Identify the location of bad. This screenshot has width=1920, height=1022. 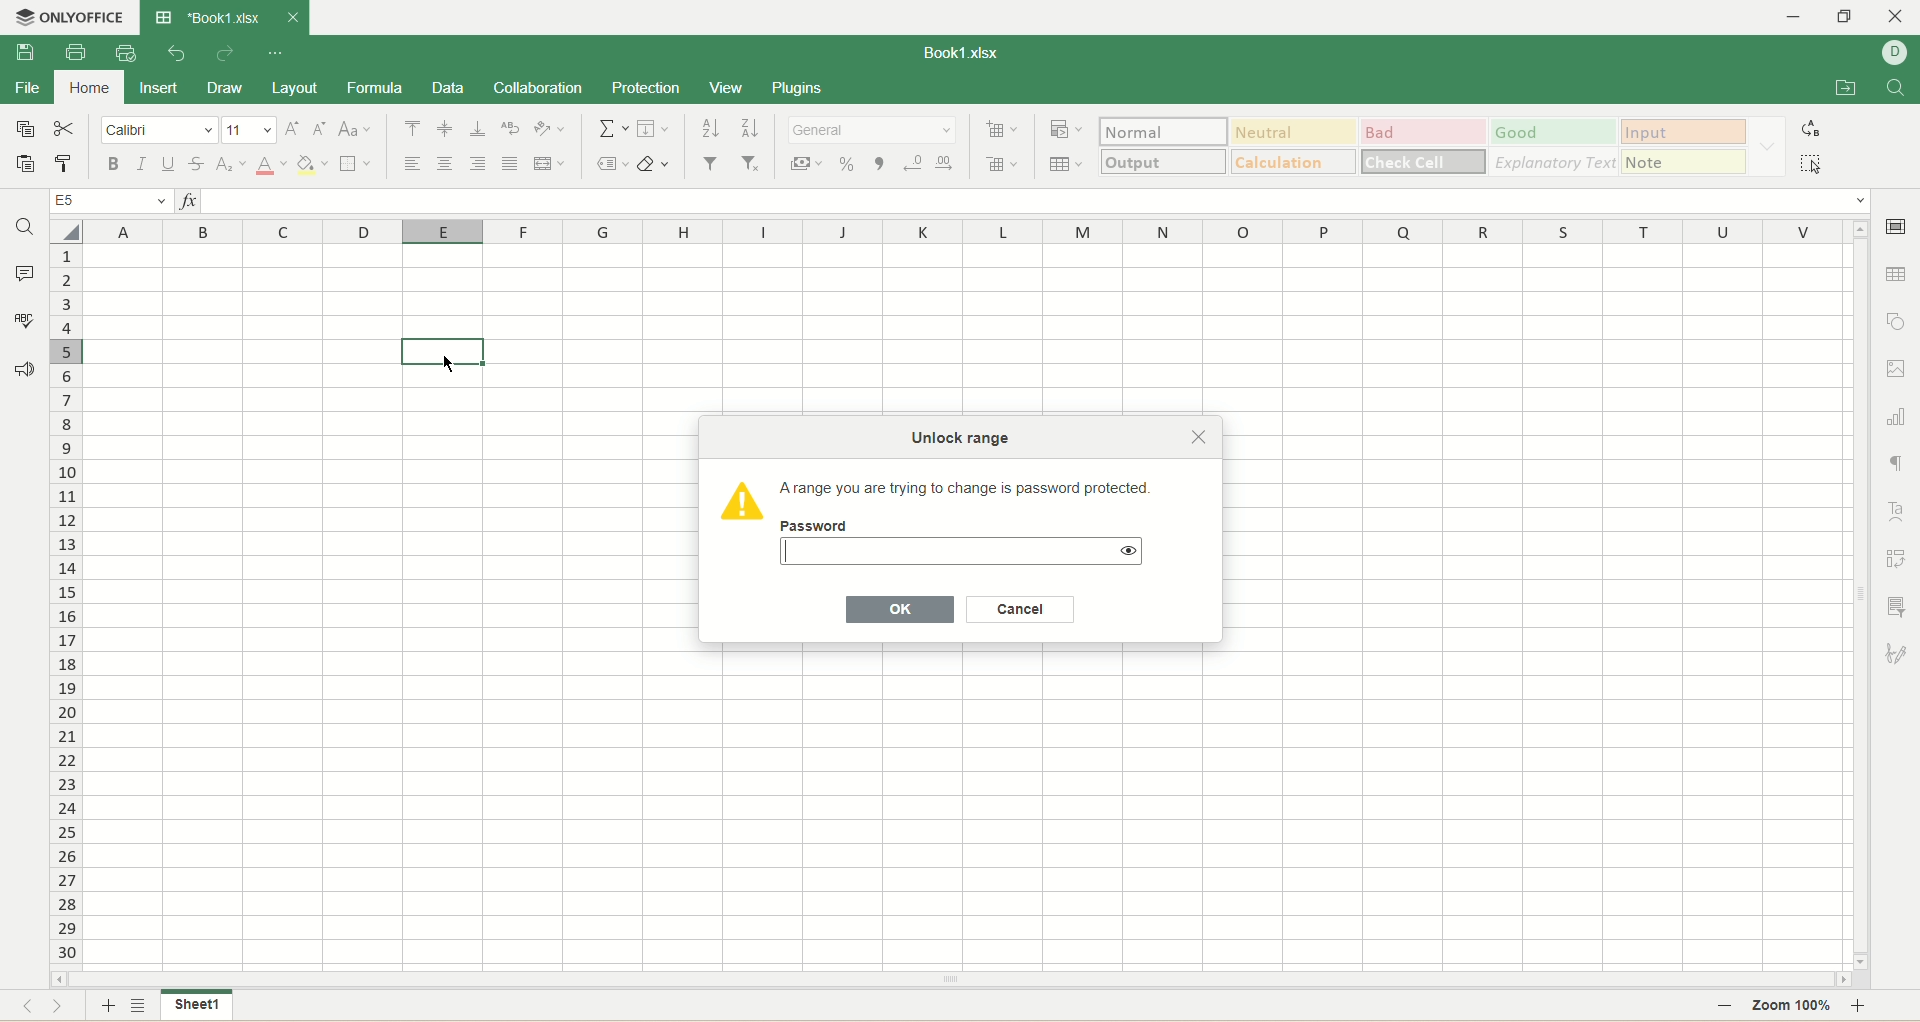
(1423, 132).